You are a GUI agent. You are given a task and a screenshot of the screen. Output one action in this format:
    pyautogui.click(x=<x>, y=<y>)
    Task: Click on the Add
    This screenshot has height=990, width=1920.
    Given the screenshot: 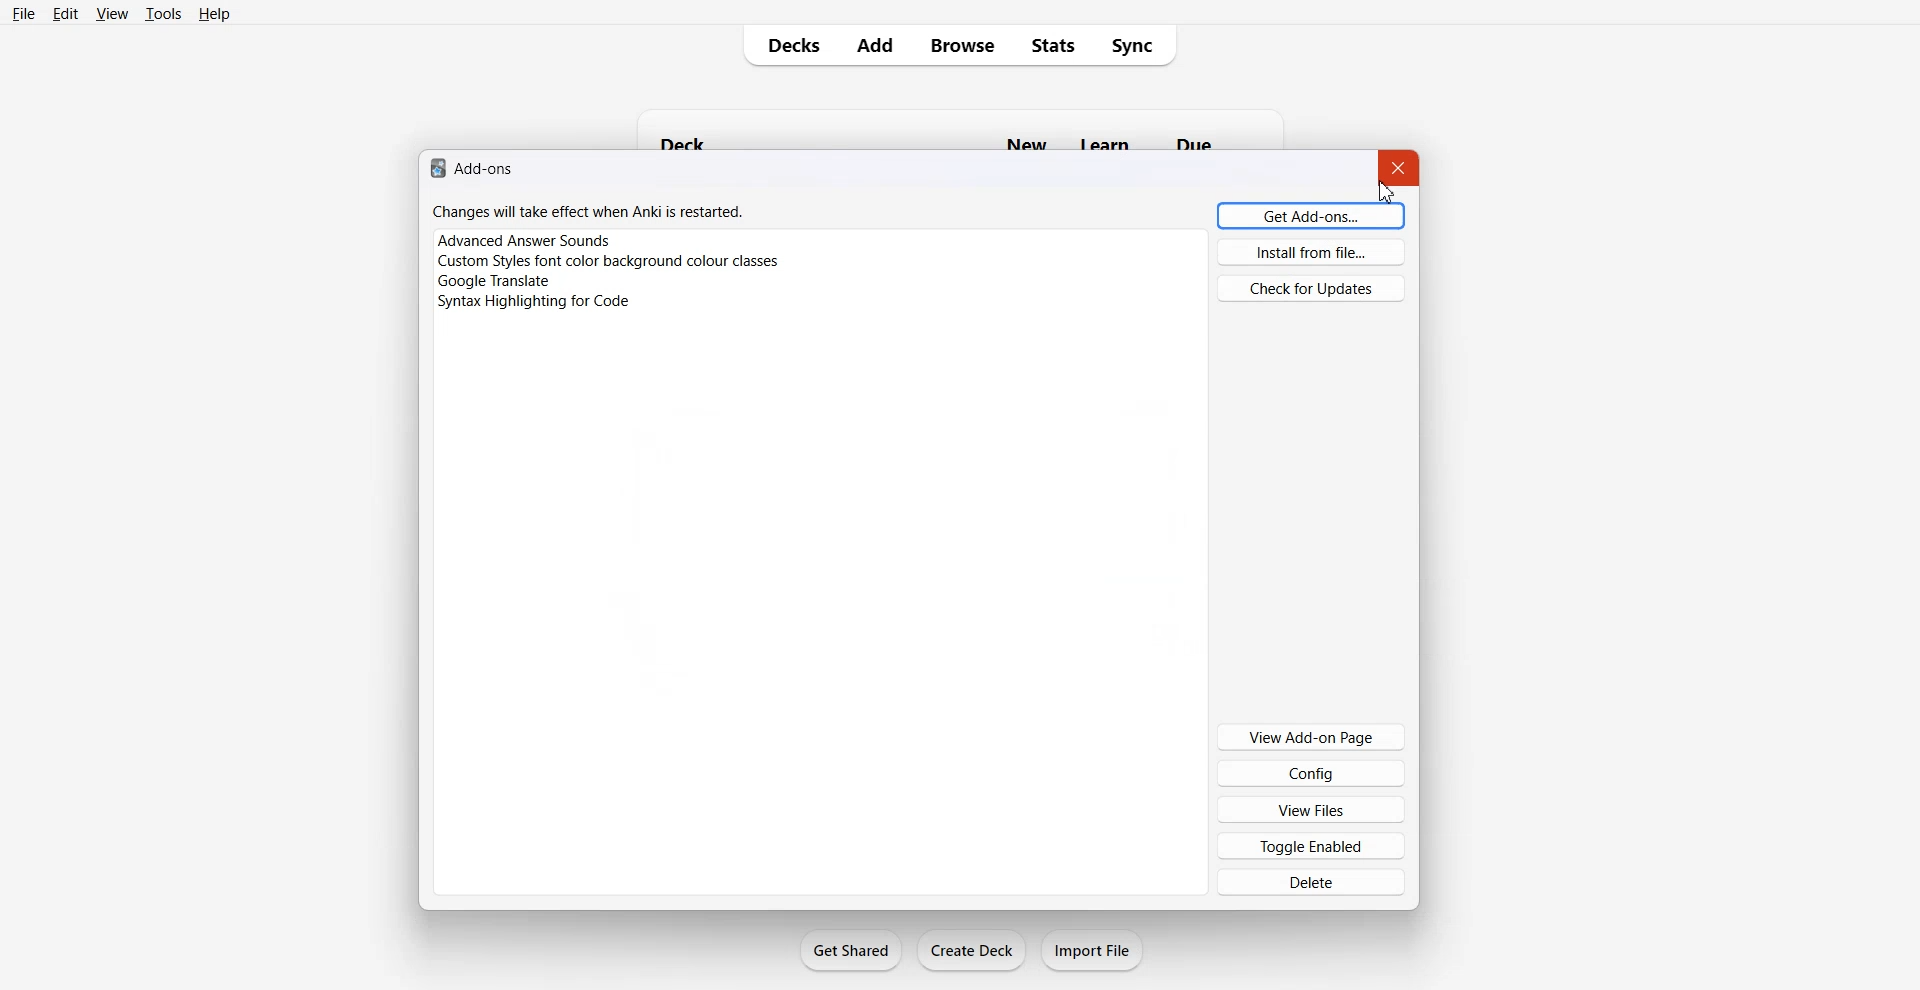 What is the action you would take?
    pyautogui.click(x=875, y=45)
    